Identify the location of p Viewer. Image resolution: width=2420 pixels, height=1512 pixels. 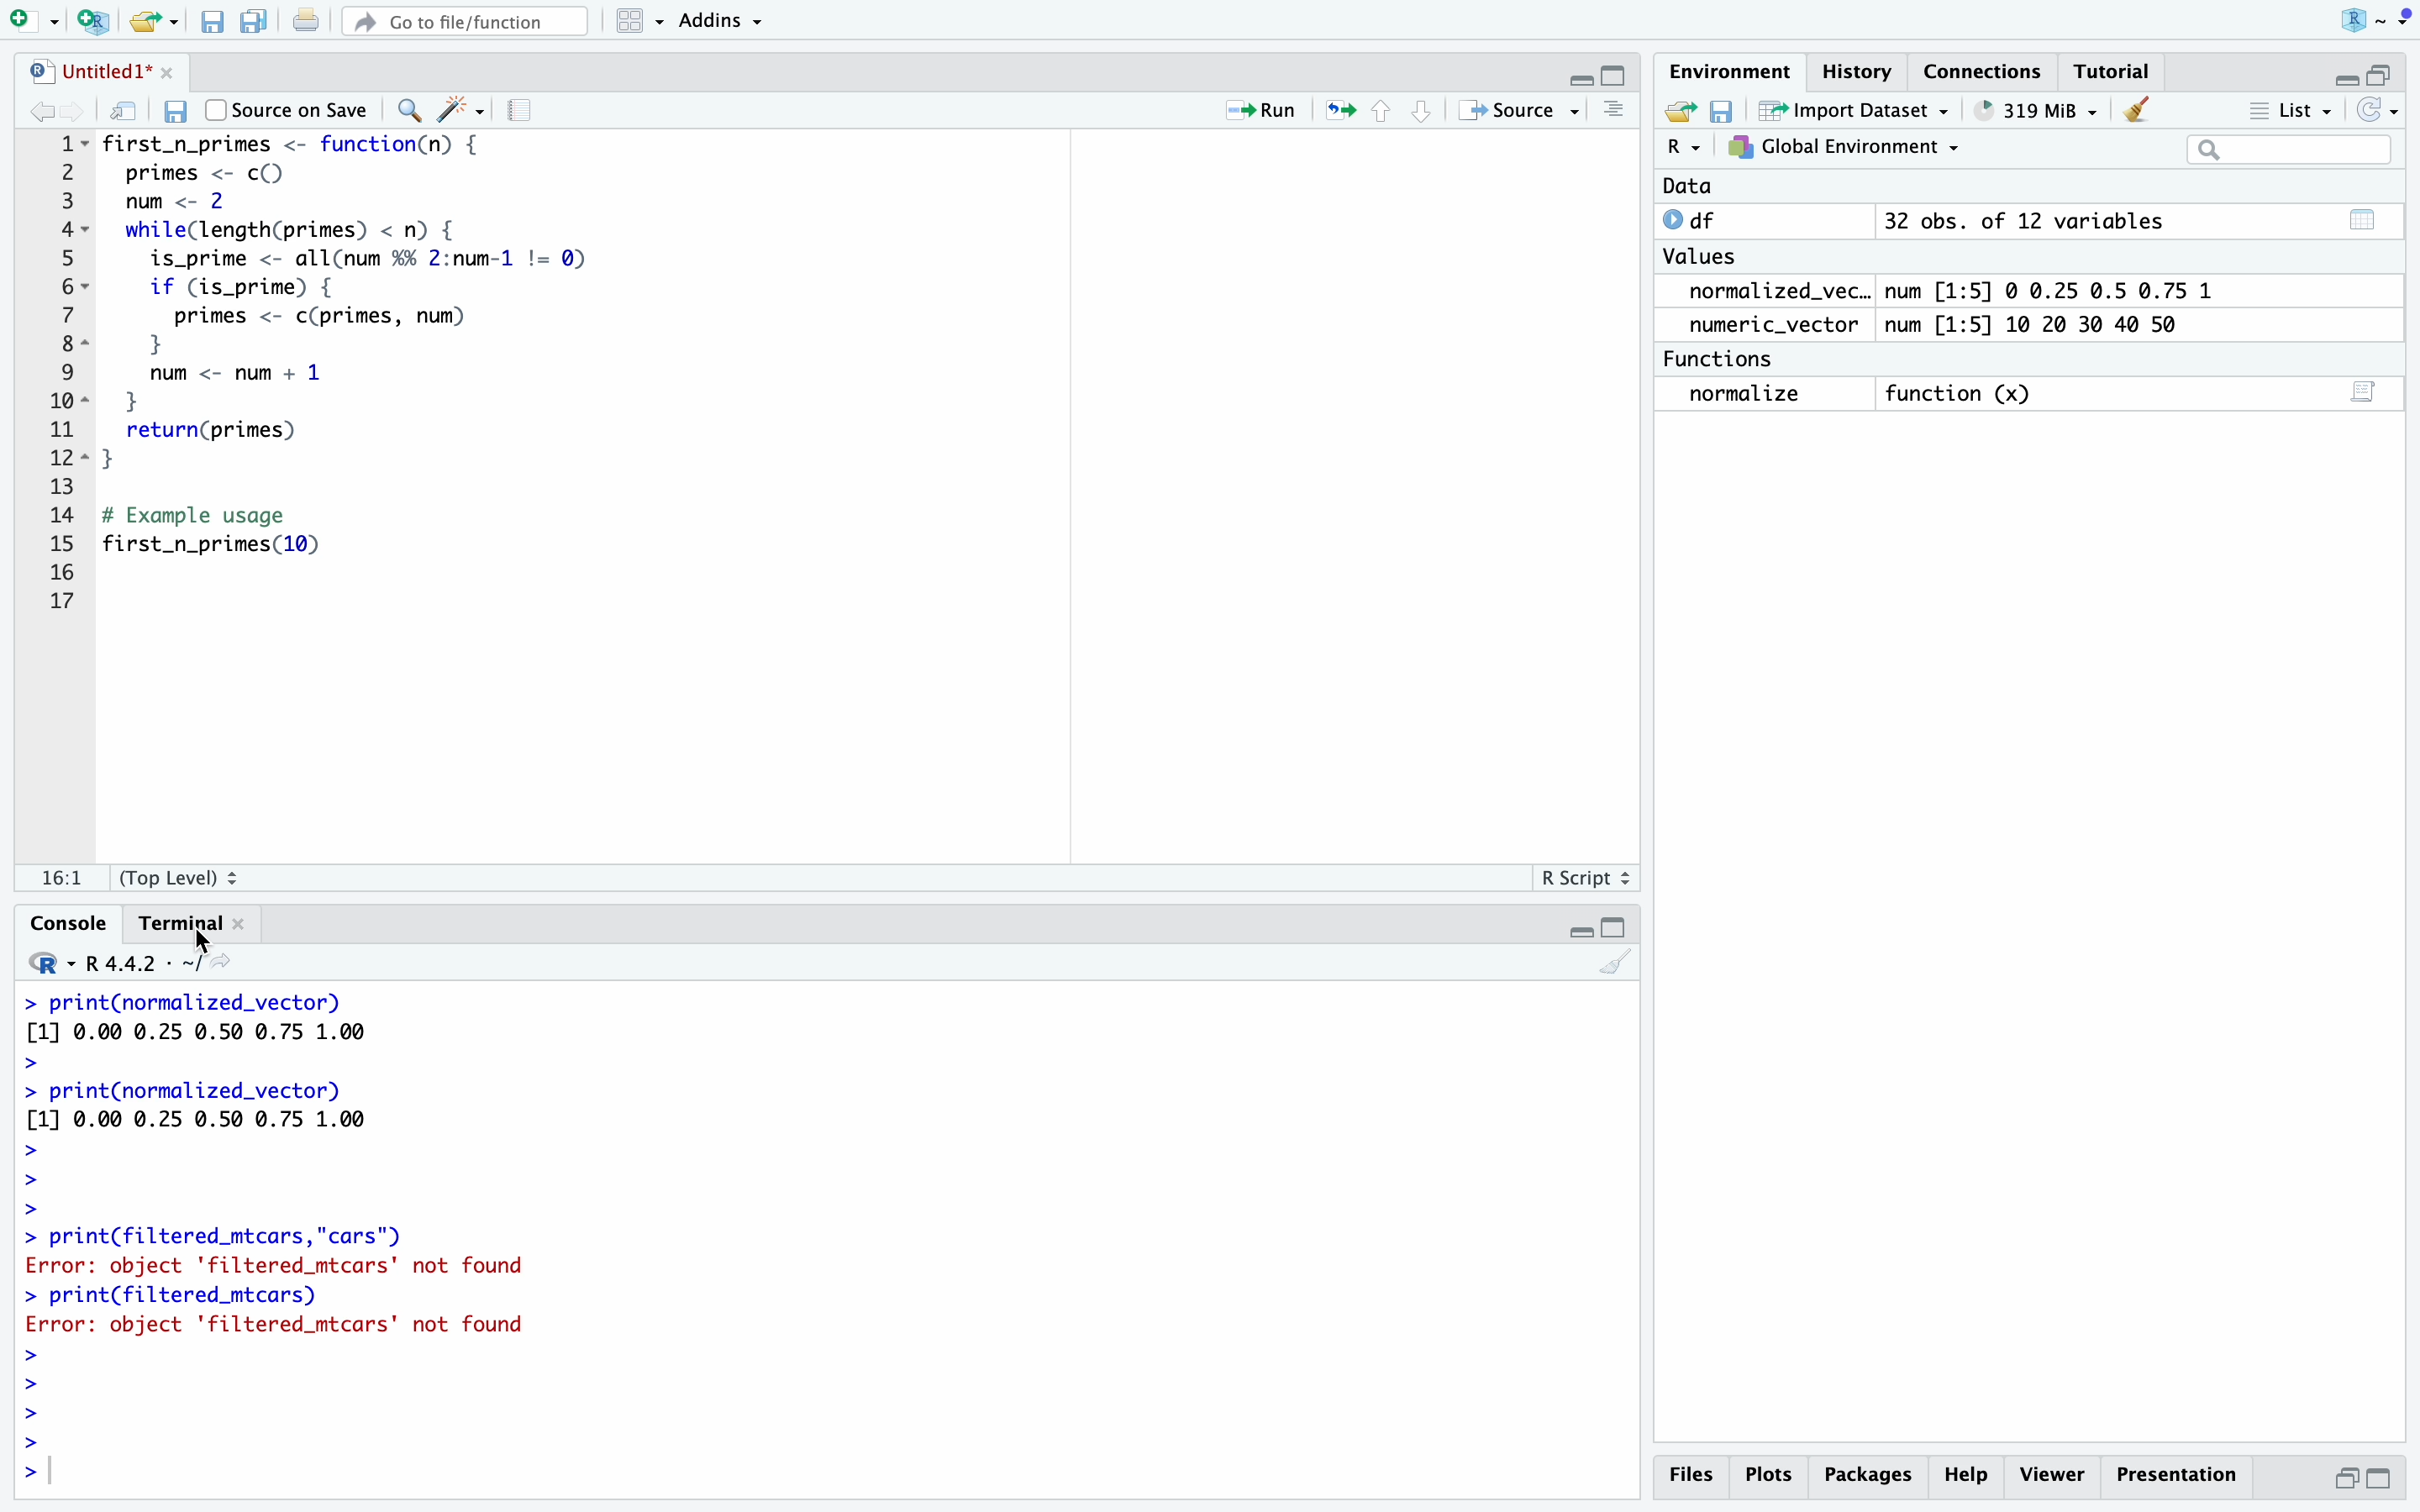
(2058, 1474).